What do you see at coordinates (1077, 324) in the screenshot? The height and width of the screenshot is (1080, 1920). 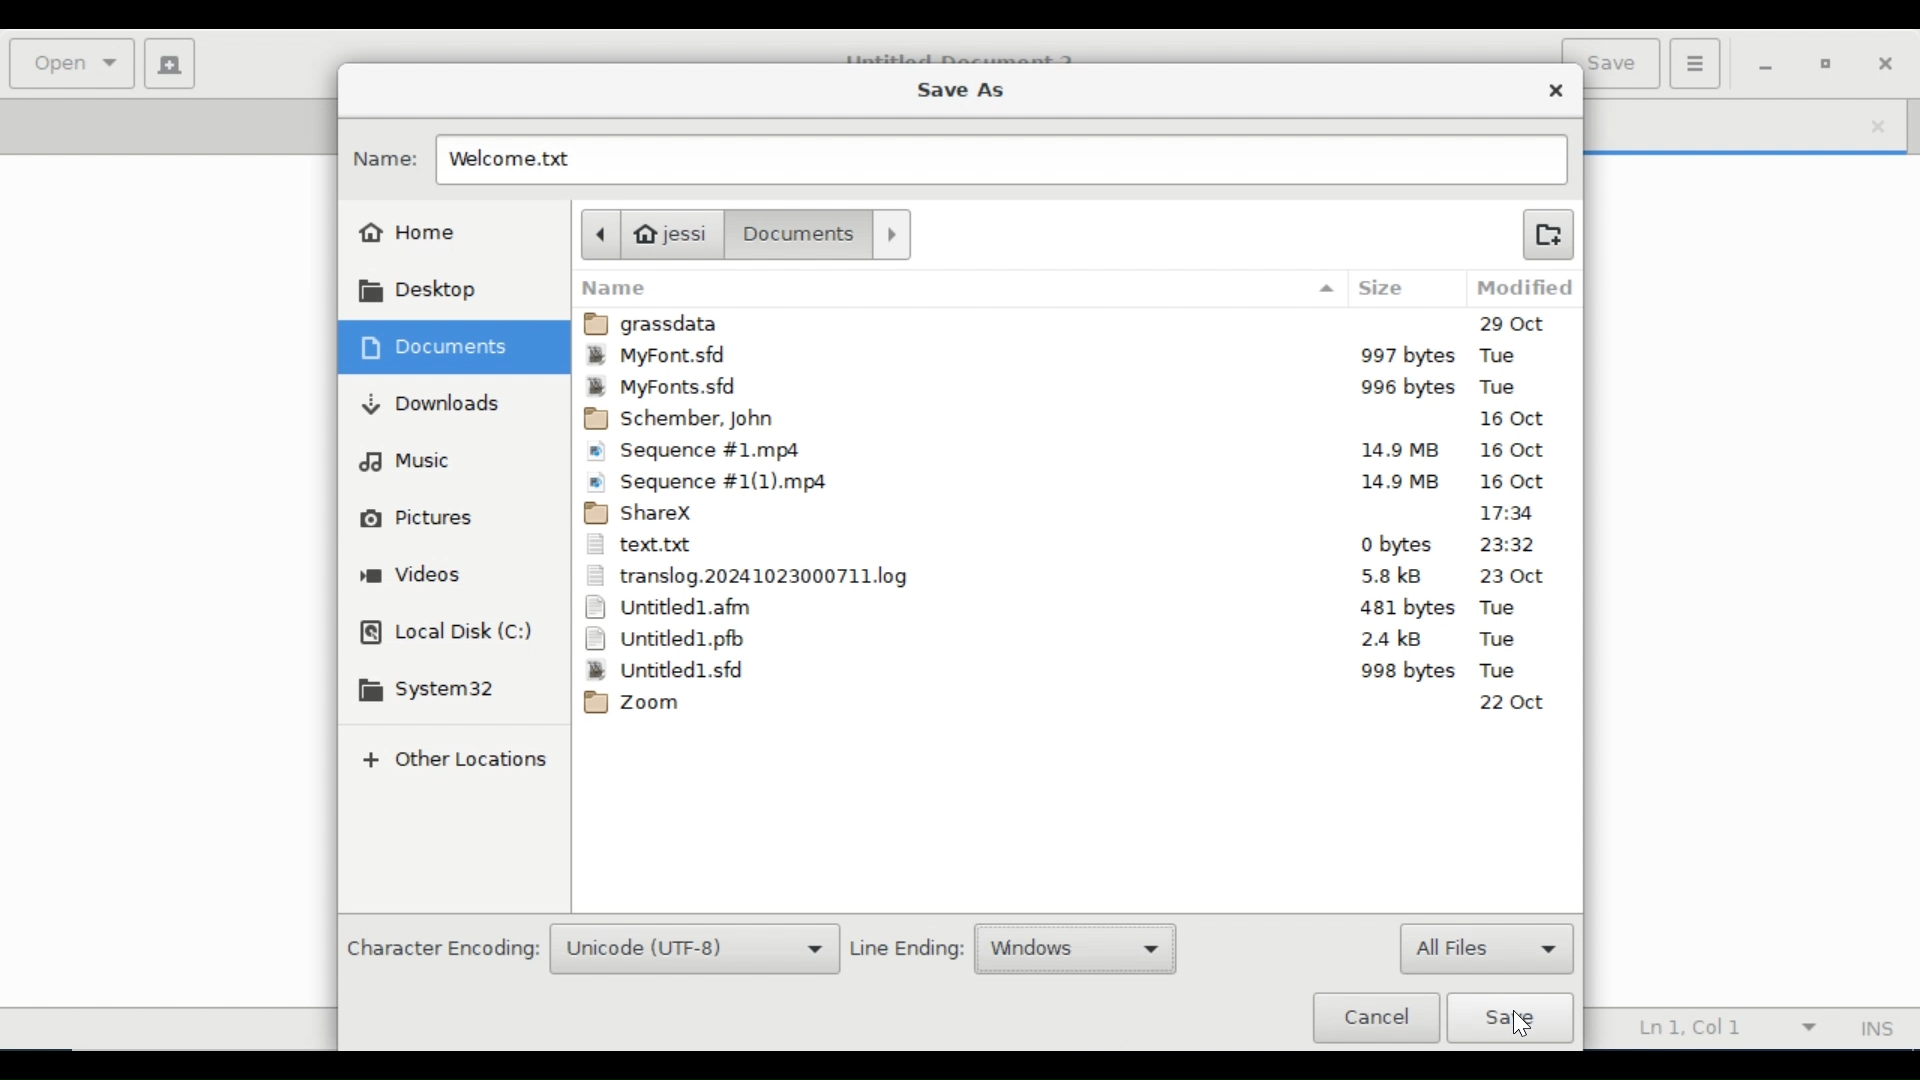 I see `grassdata 29Oct` at bounding box center [1077, 324].